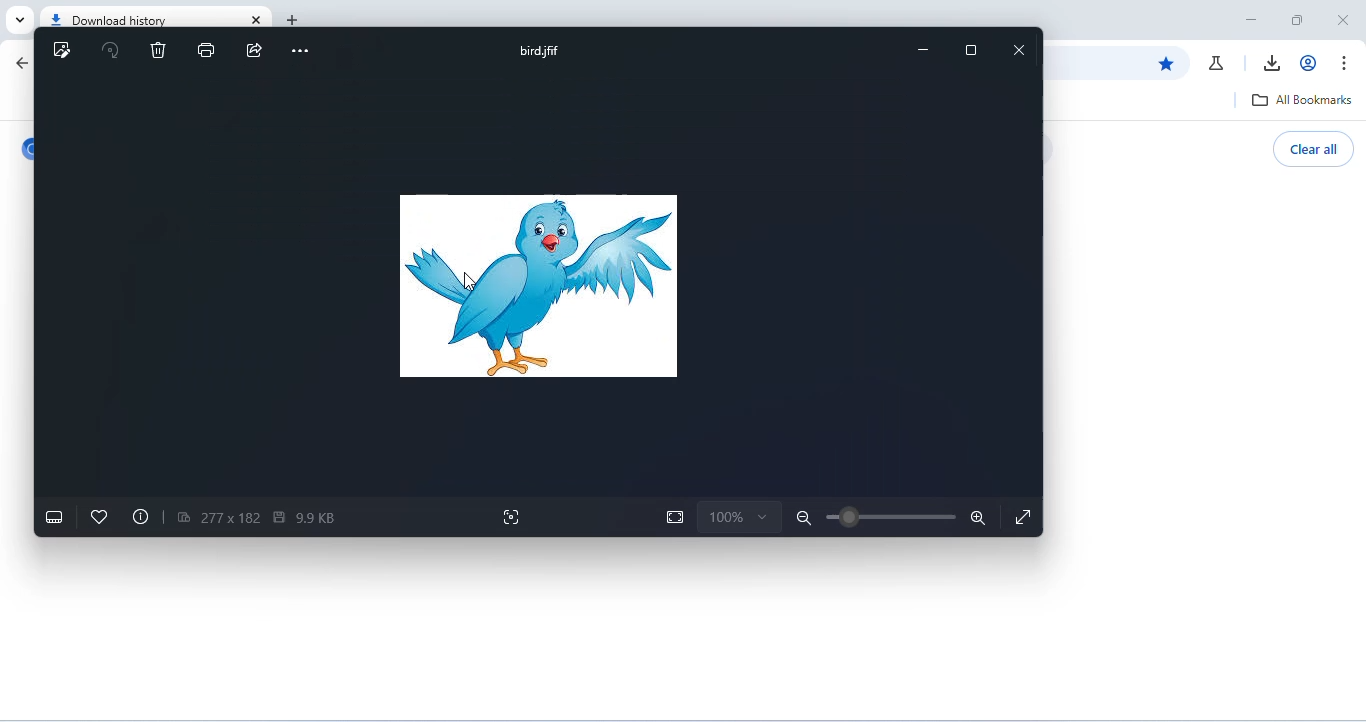 The height and width of the screenshot is (722, 1366). Describe the element at coordinates (1297, 20) in the screenshot. I see `maximize` at that location.